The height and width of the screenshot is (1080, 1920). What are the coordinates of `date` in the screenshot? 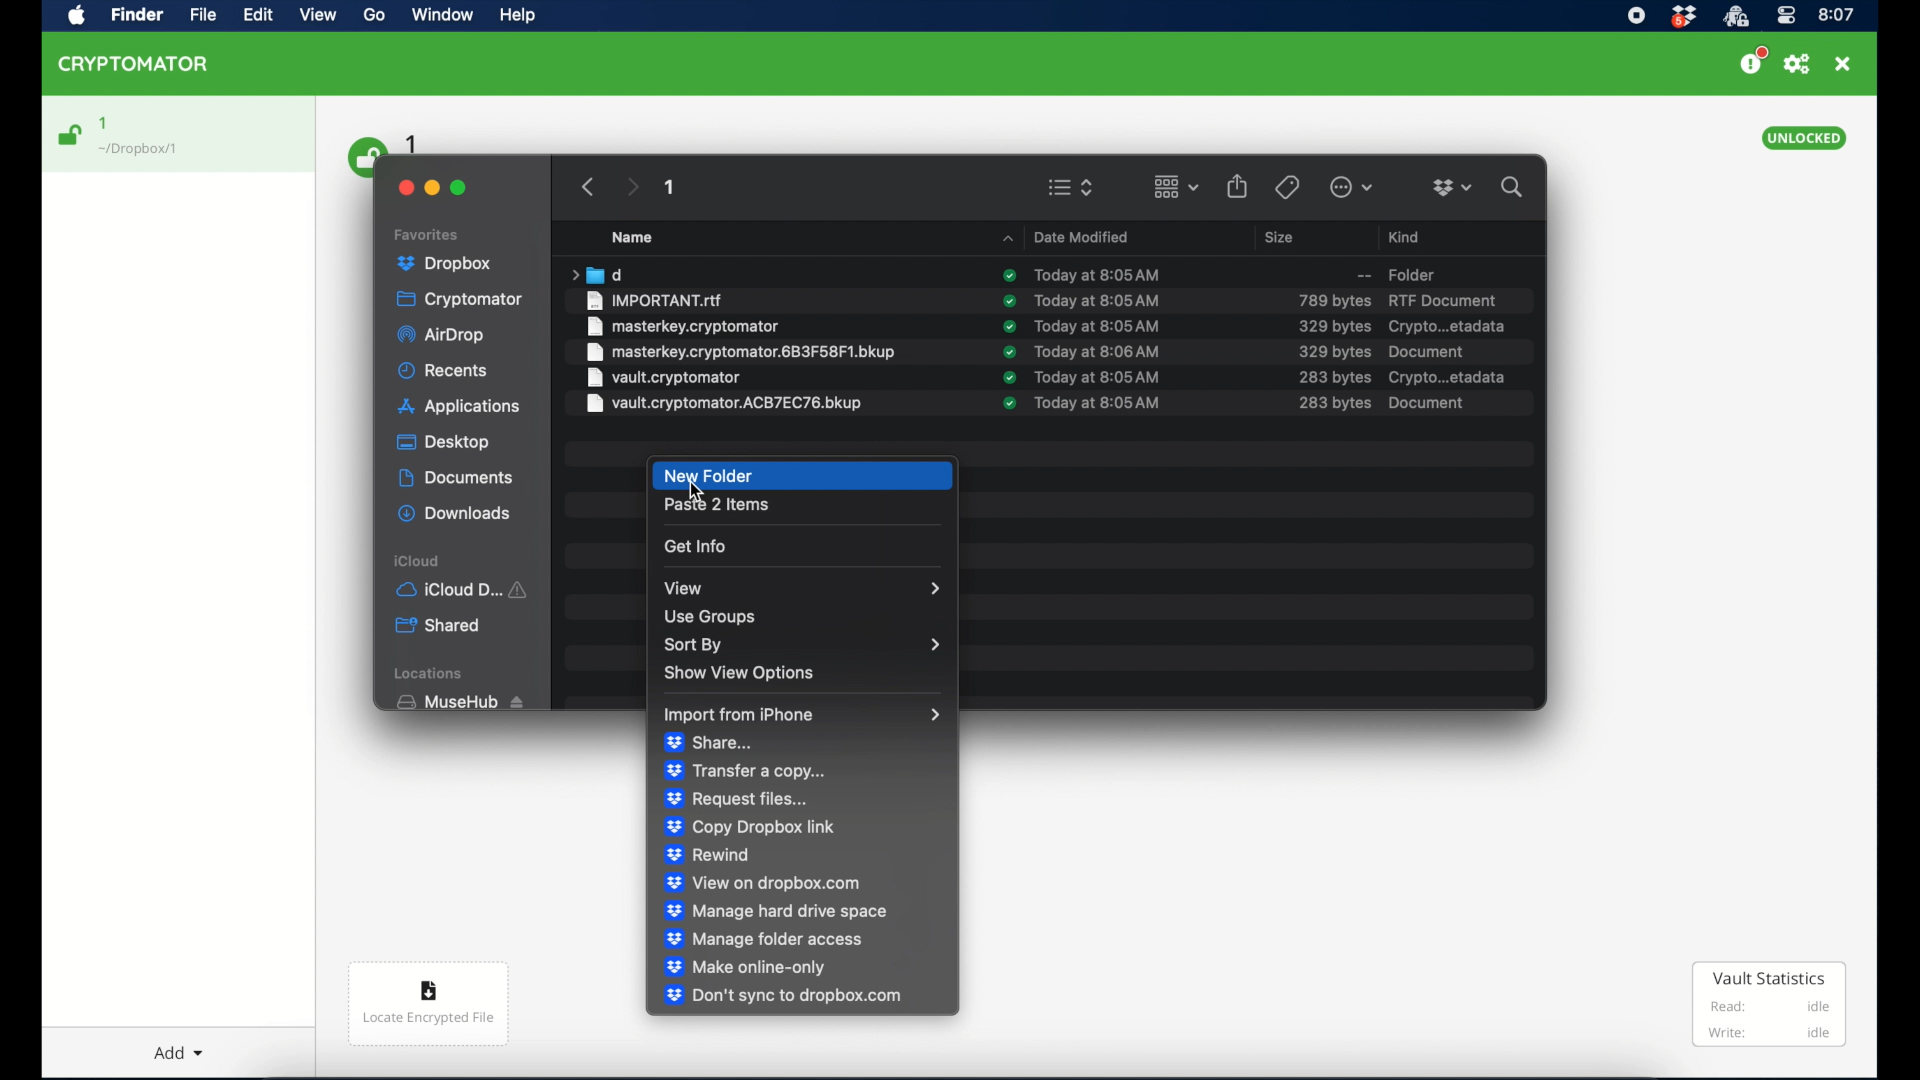 It's located at (1101, 377).